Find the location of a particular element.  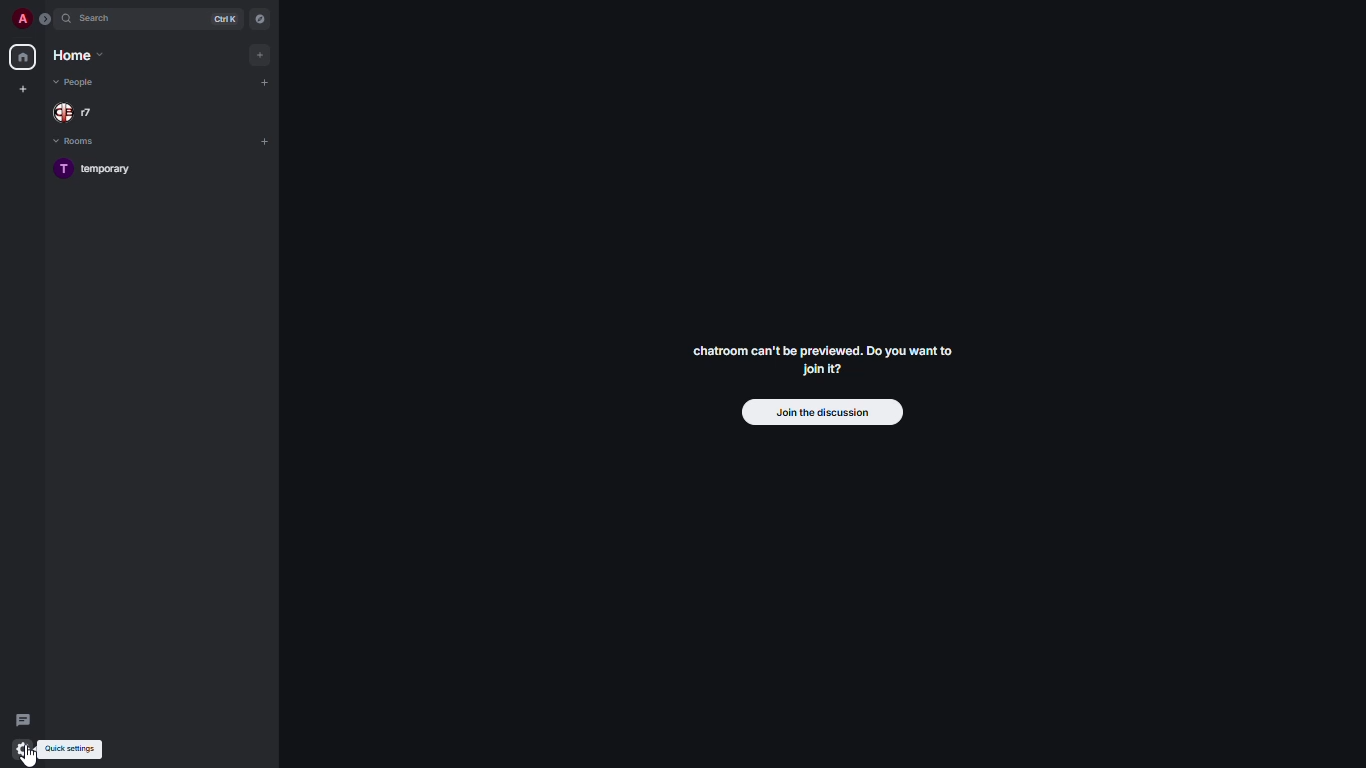

rooms is located at coordinates (78, 142).